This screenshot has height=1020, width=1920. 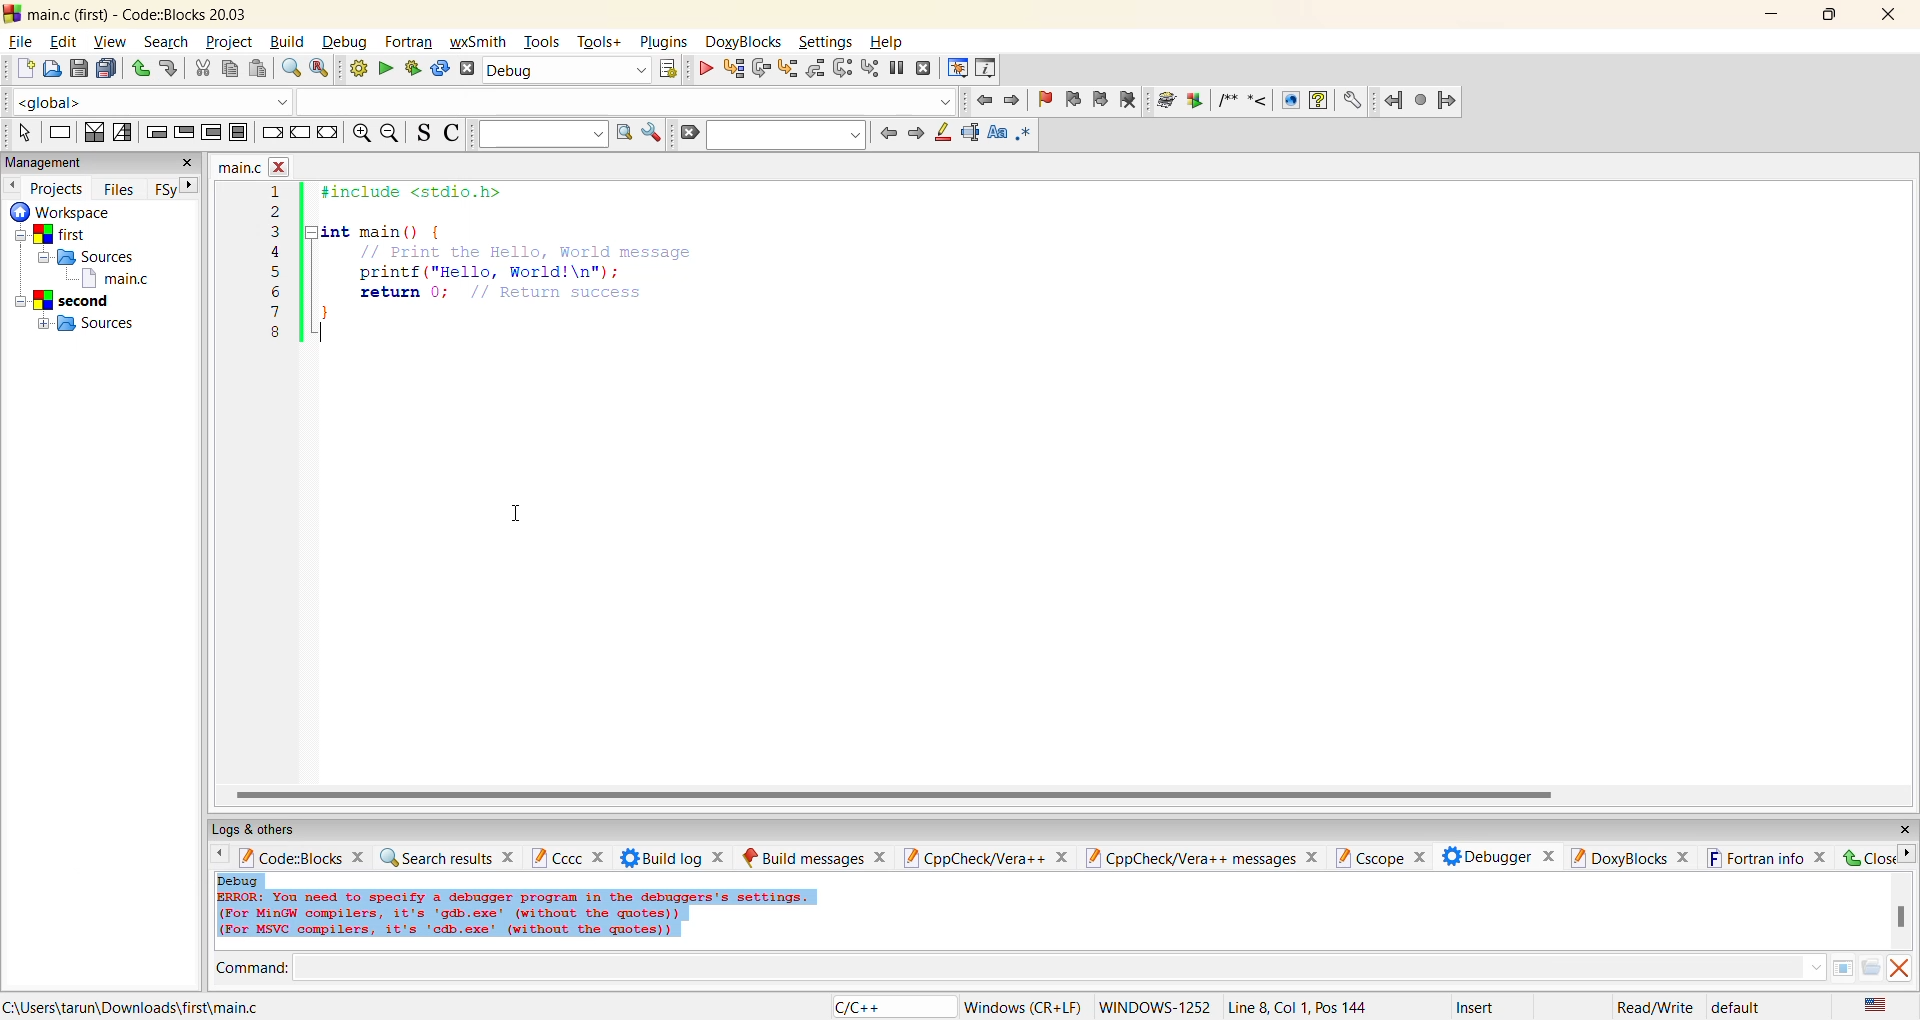 I want to click on previous, so click(x=13, y=186).